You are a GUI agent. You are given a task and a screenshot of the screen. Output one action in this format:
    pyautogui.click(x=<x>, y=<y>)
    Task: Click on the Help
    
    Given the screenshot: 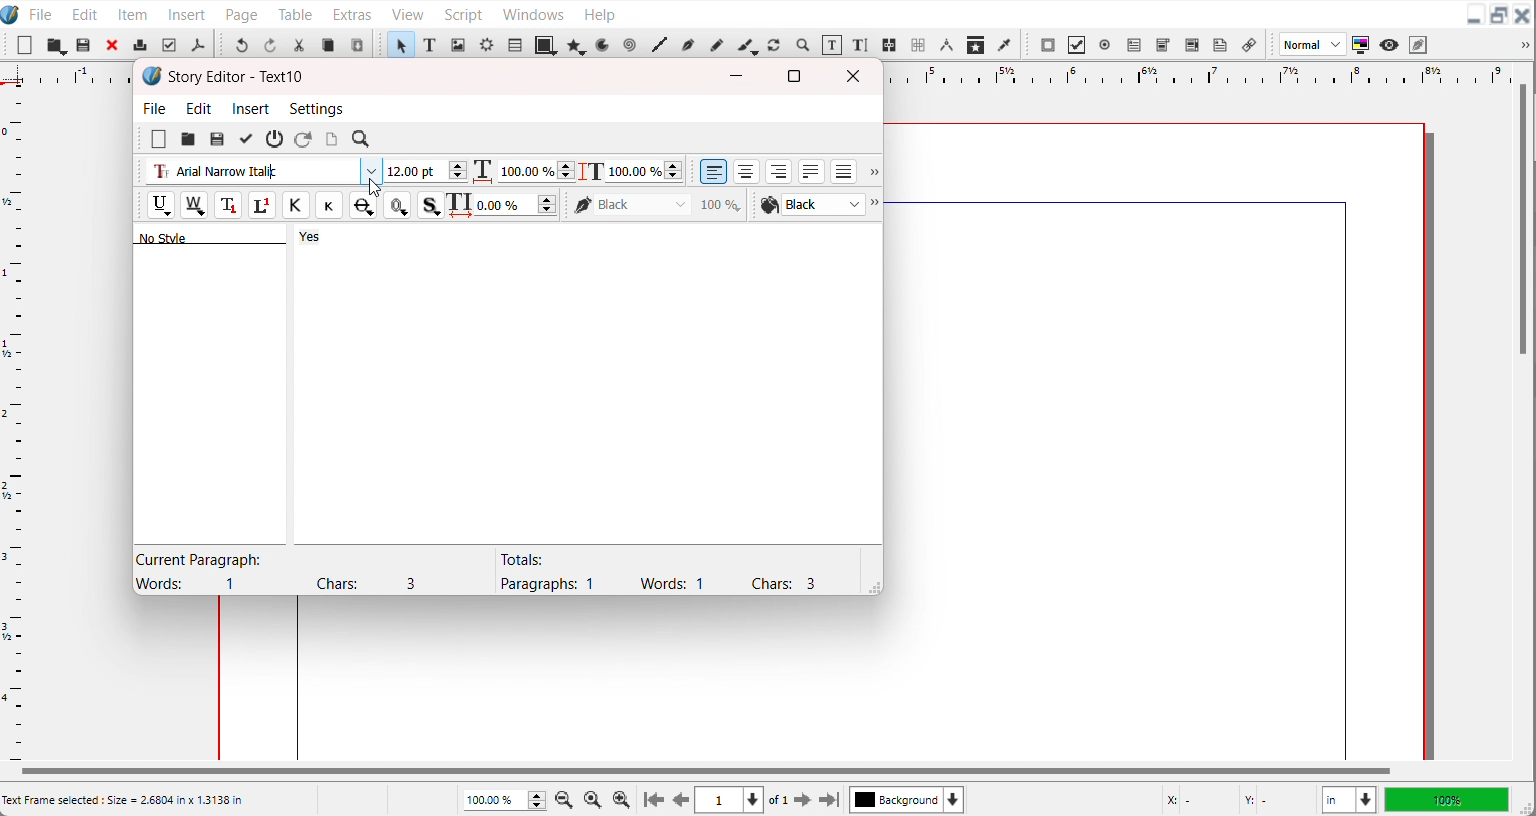 What is the action you would take?
    pyautogui.click(x=599, y=13)
    